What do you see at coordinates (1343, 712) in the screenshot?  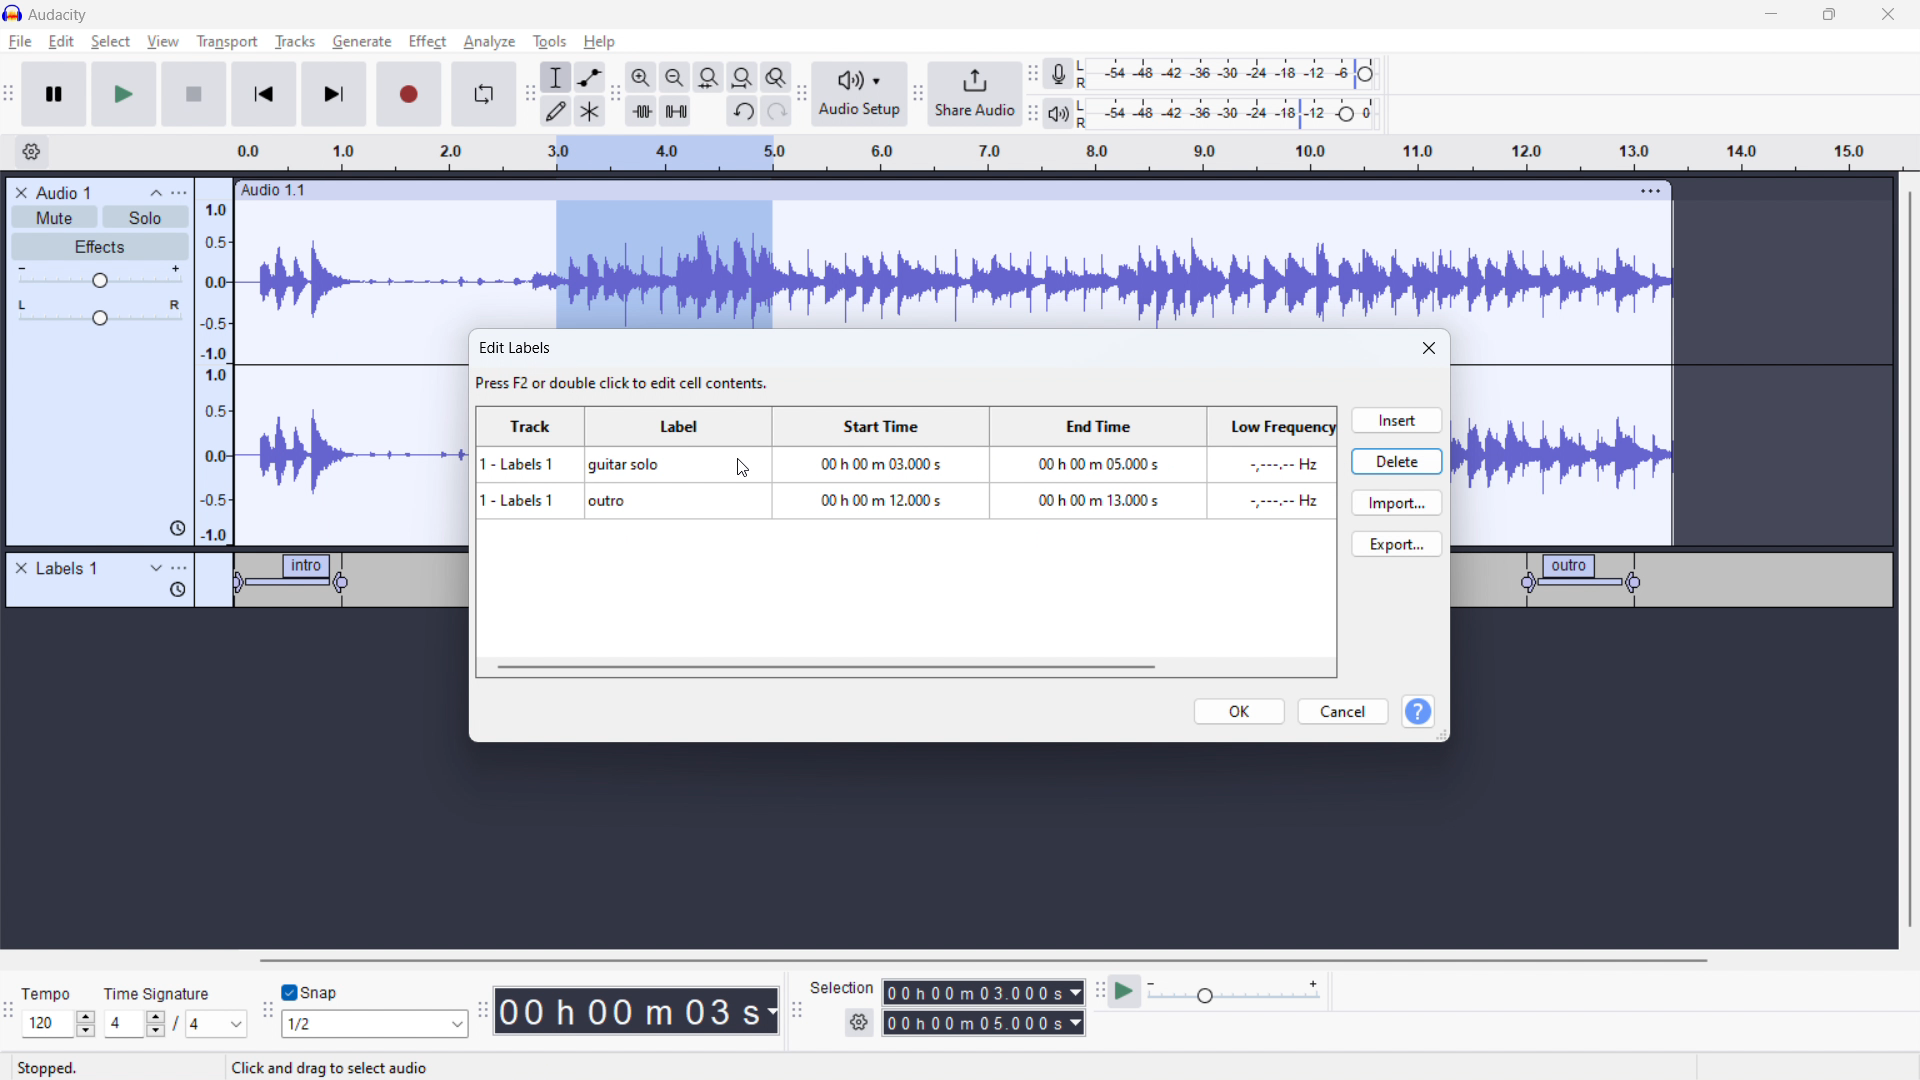 I see `cancel` at bounding box center [1343, 712].